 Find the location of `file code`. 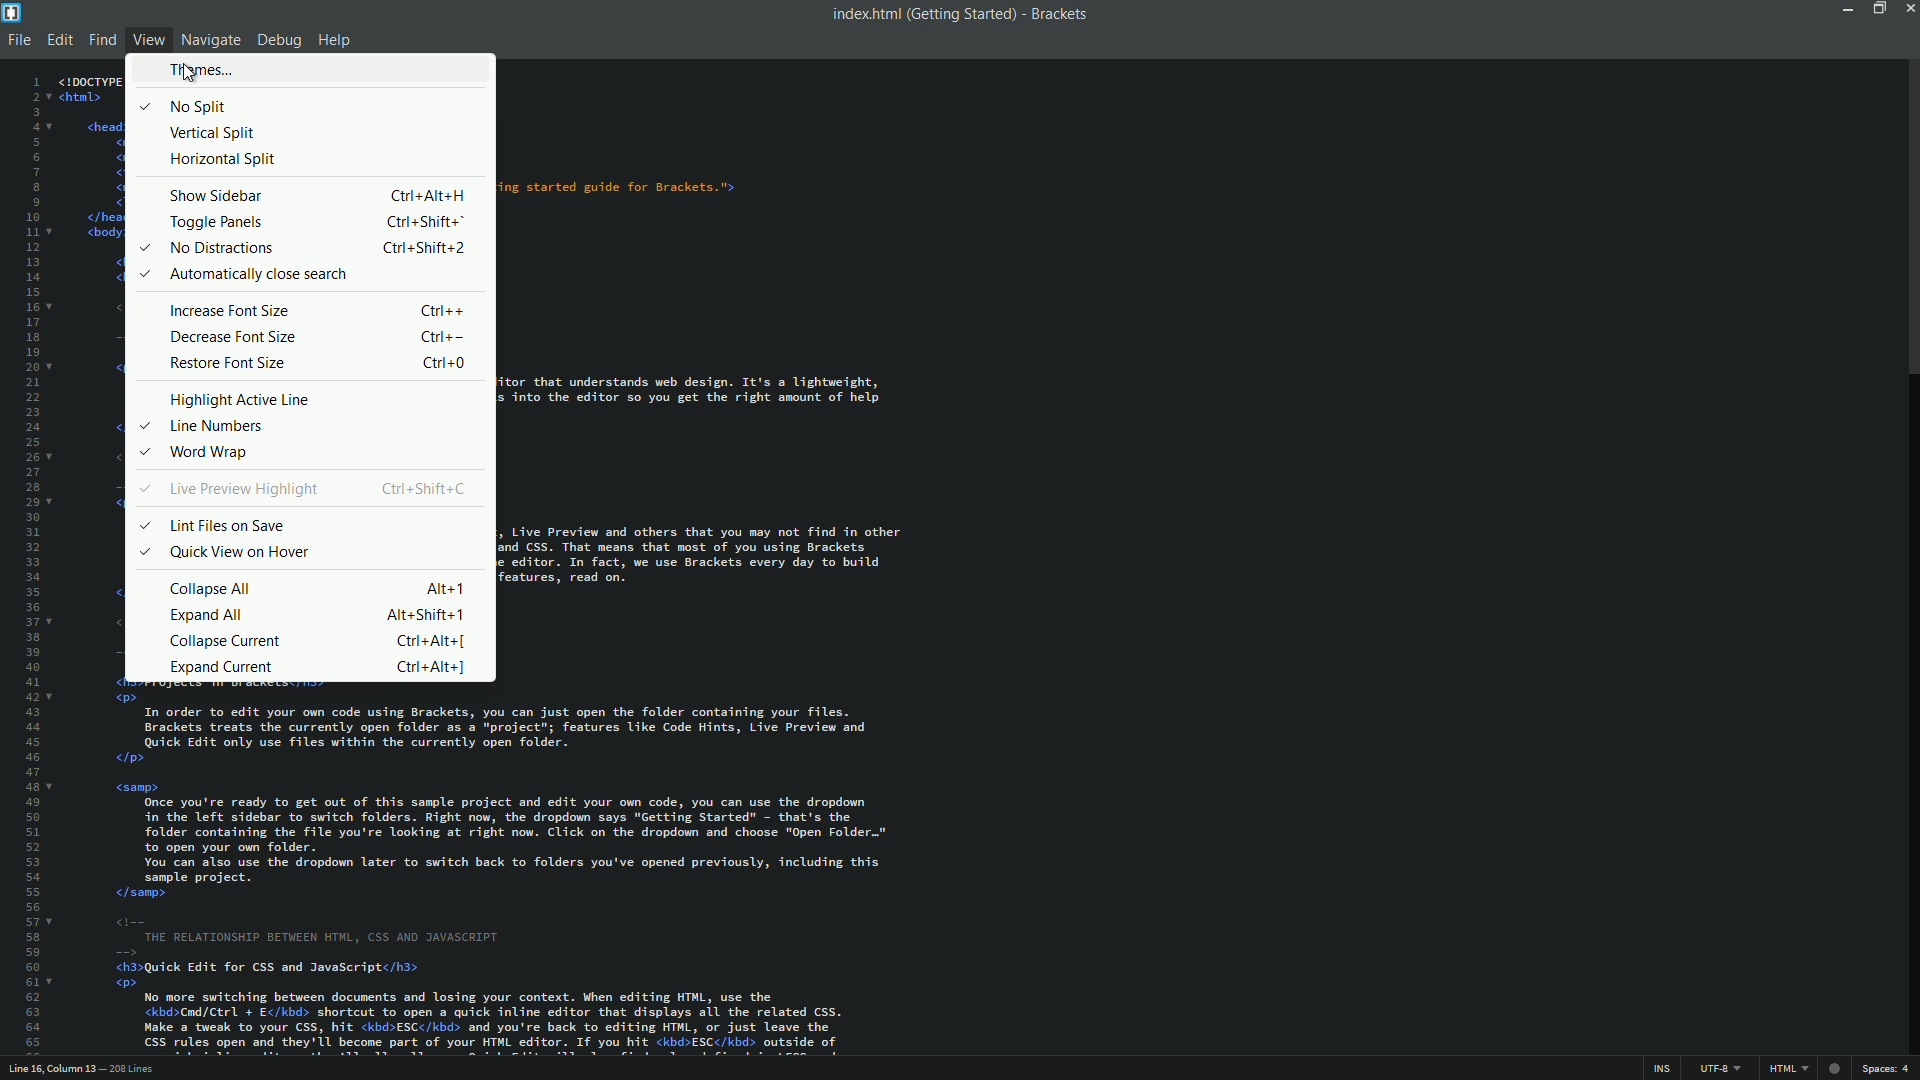

file code is located at coordinates (753, 563).